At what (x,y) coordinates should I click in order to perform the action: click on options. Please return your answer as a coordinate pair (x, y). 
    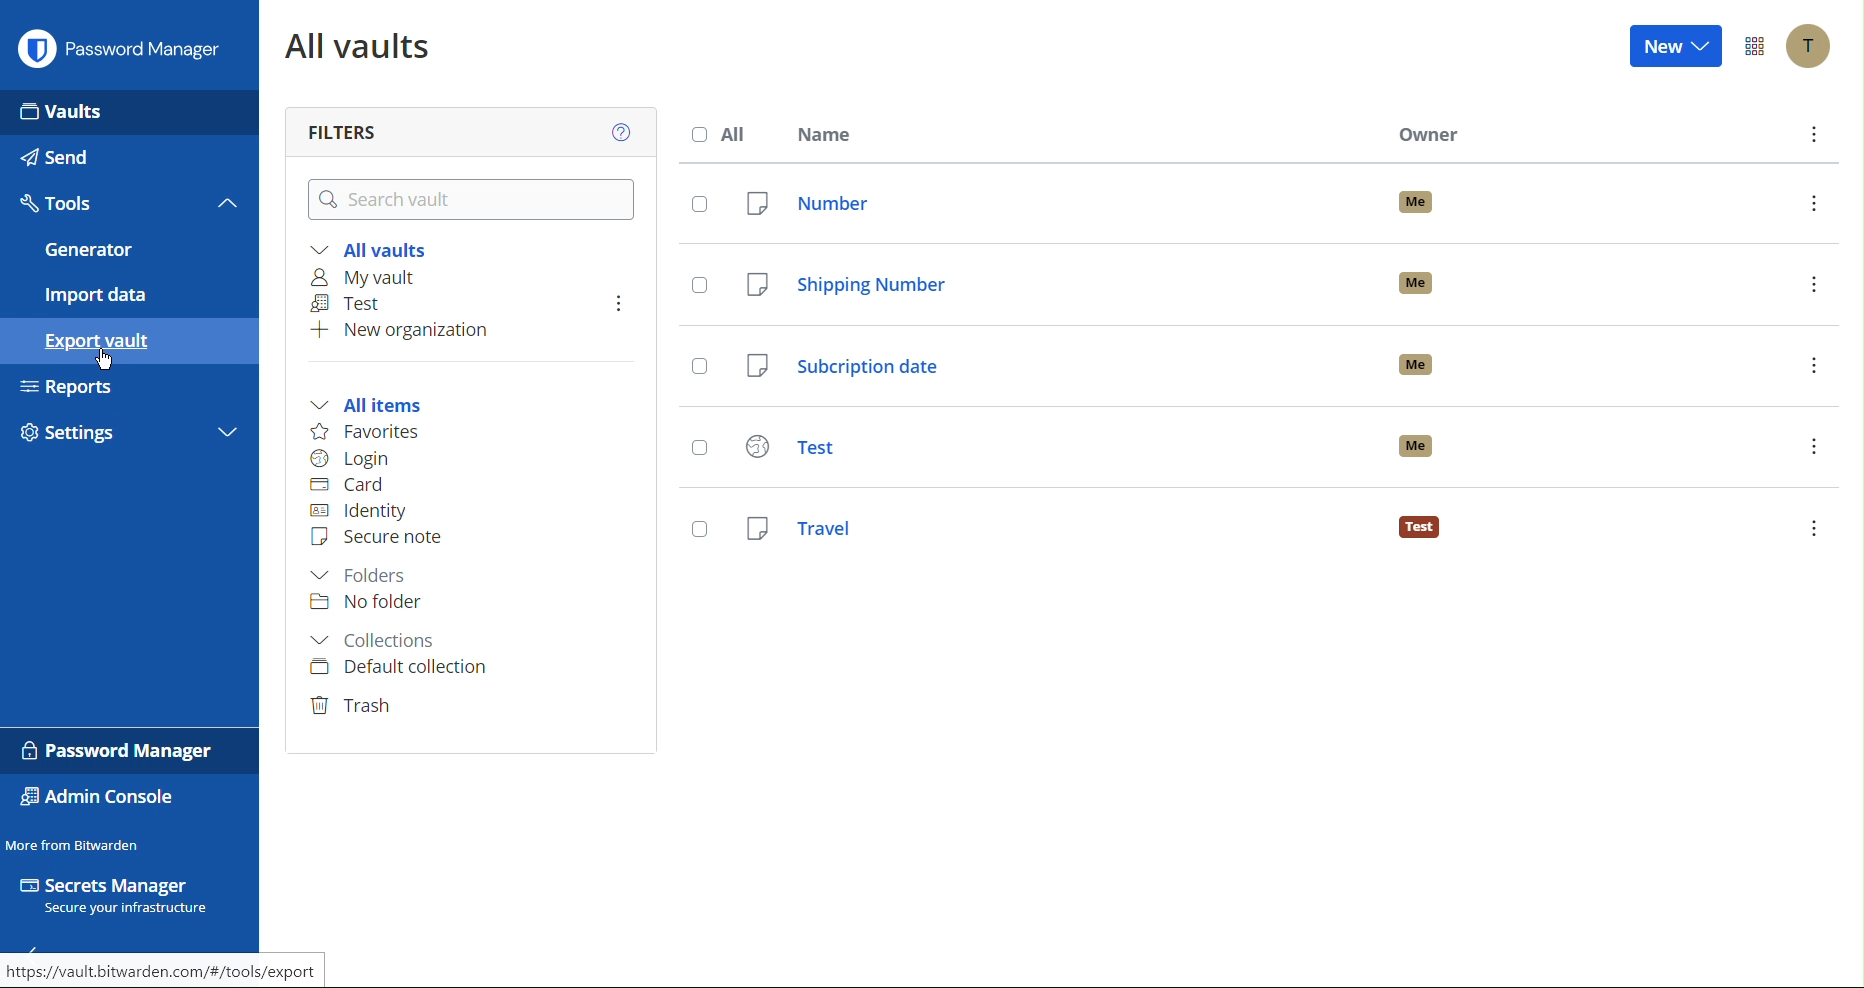
    Looking at the image, I should click on (1814, 203).